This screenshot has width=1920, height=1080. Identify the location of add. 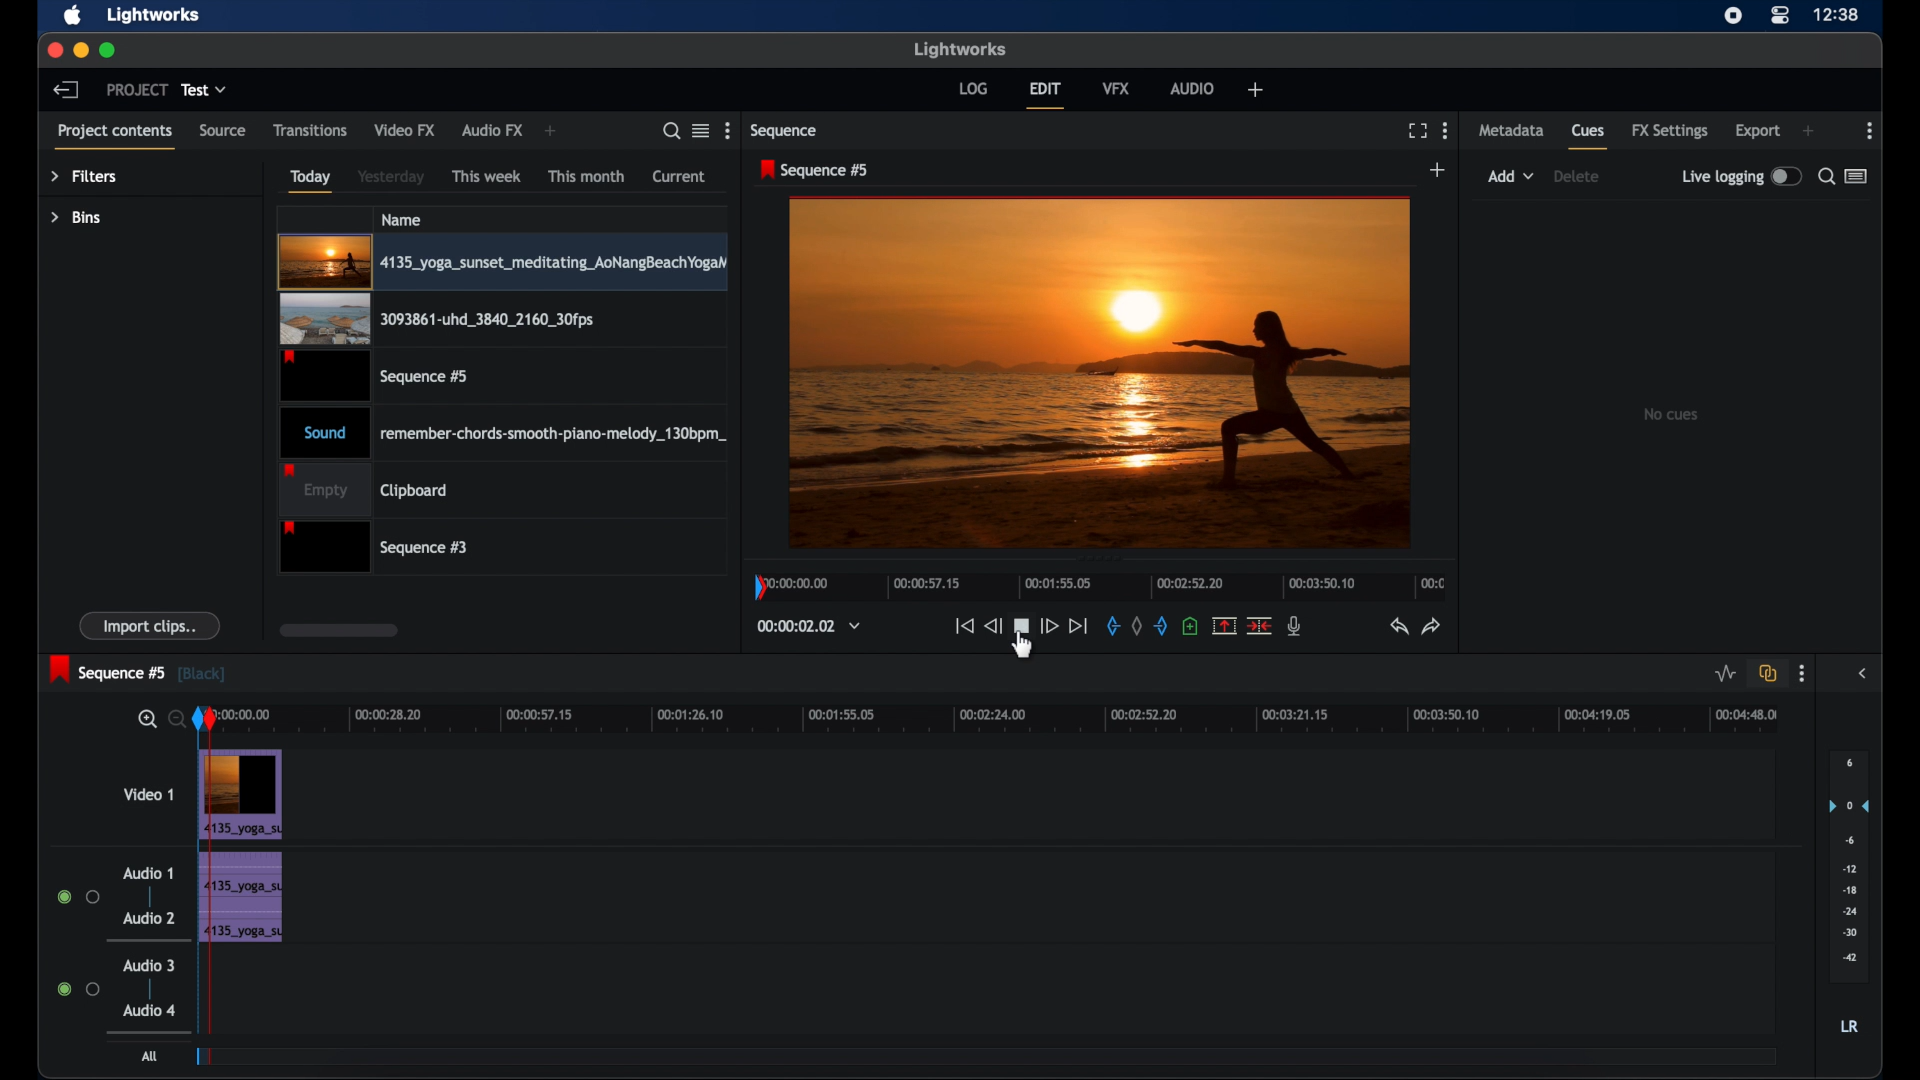
(1256, 91).